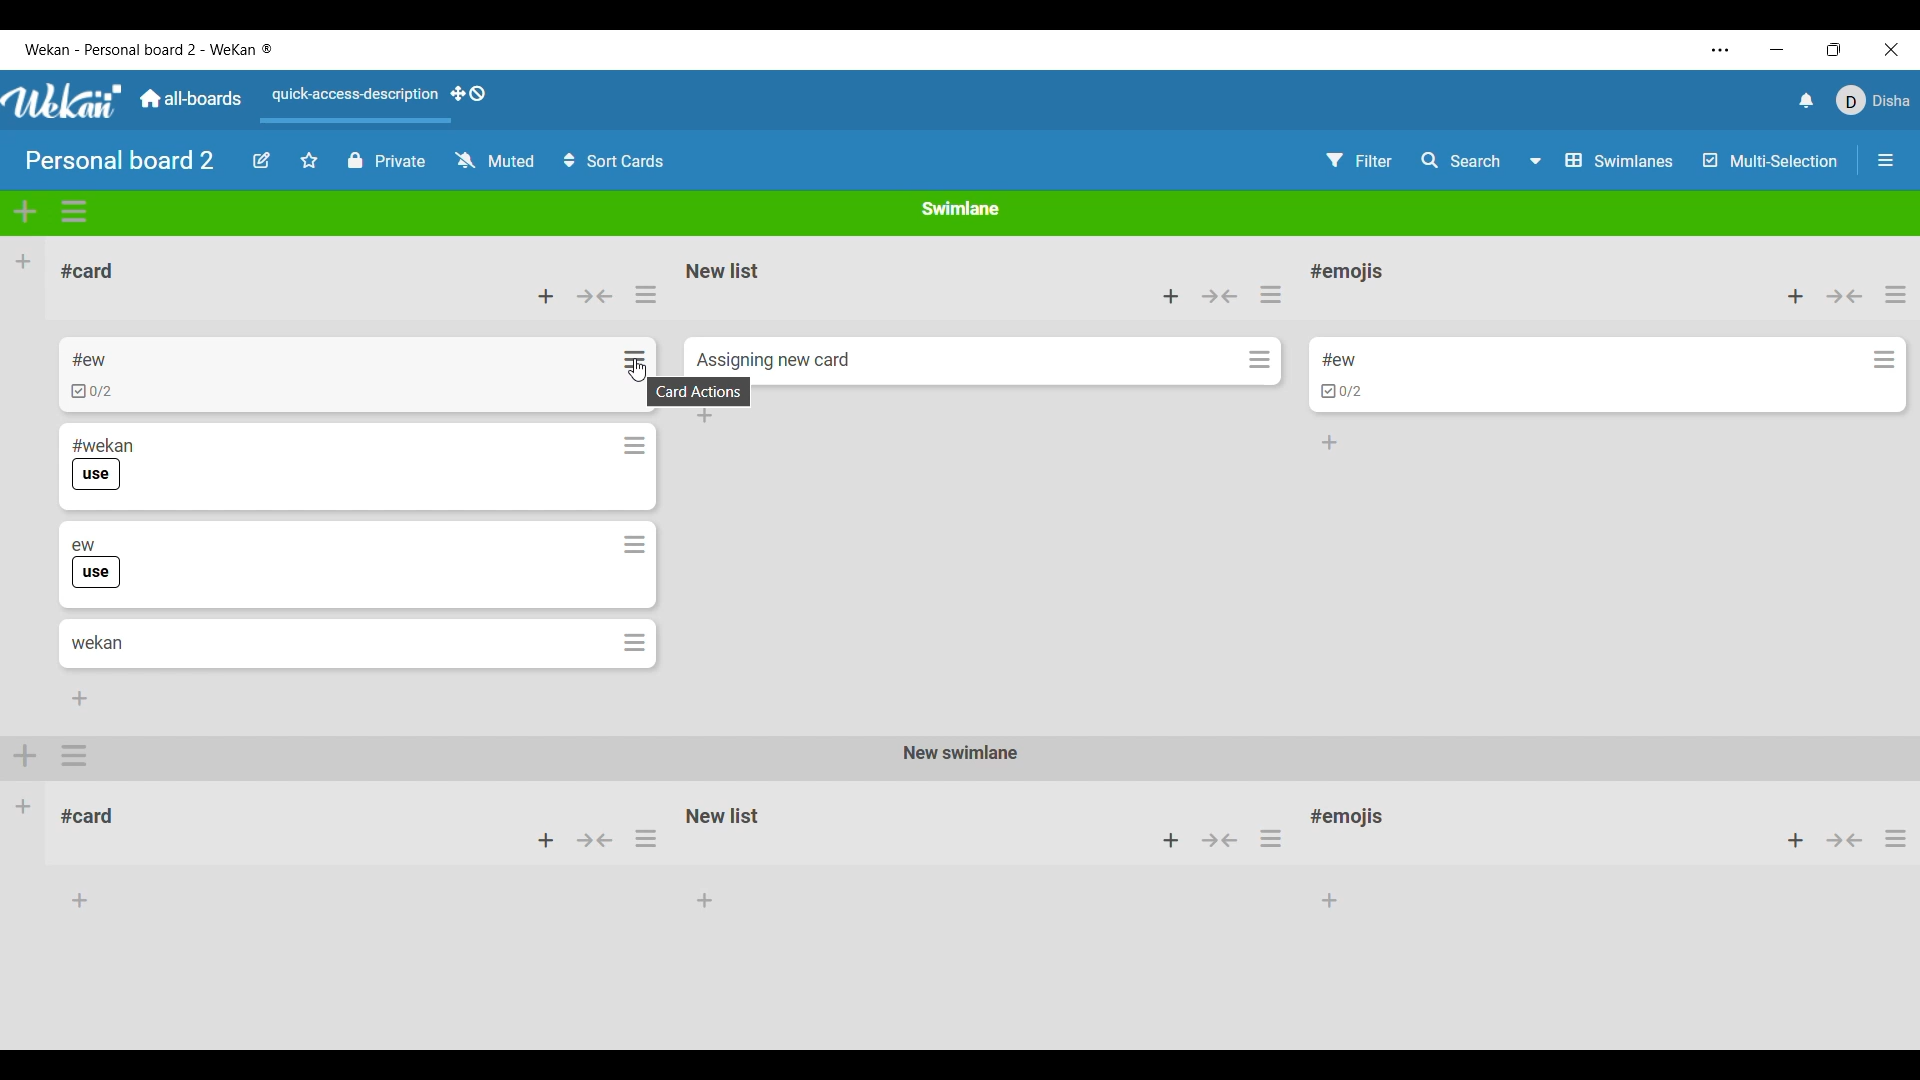 This screenshot has width=1920, height=1080. What do you see at coordinates (598, 845) in the screenshot?
I see `button` at bounding box center [598, 845].